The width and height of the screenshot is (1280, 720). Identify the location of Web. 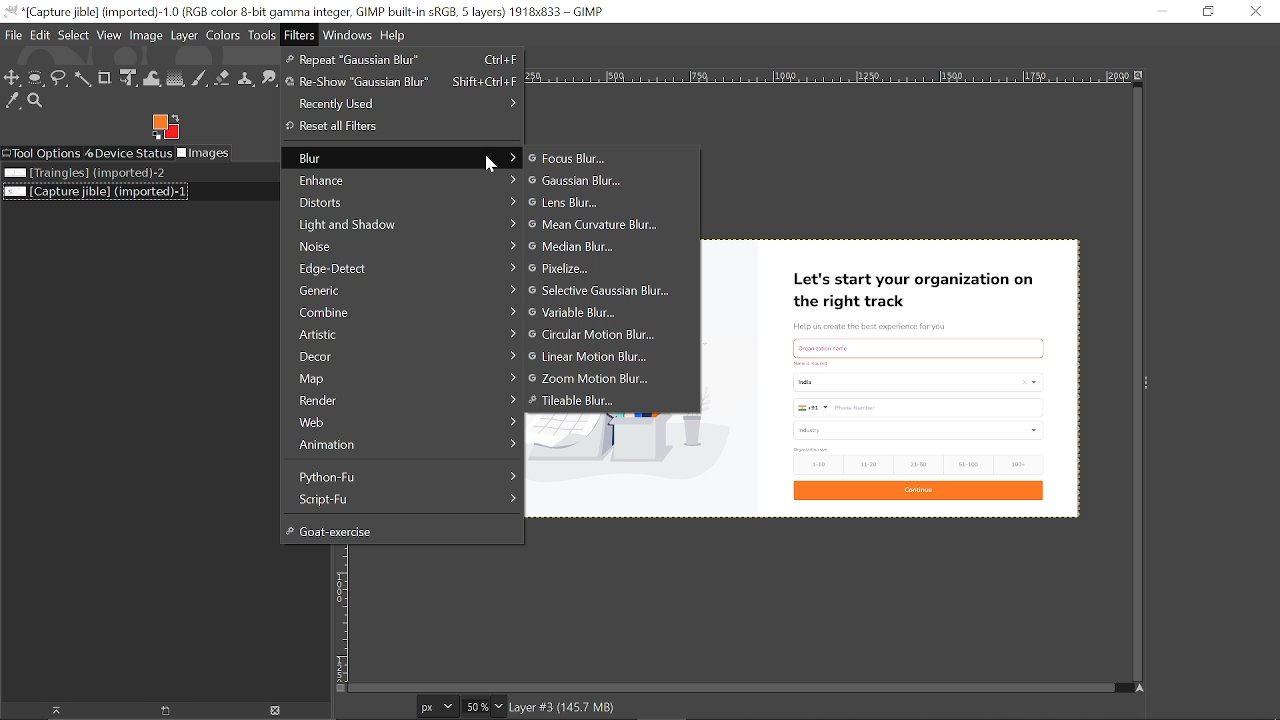
(401, 422).